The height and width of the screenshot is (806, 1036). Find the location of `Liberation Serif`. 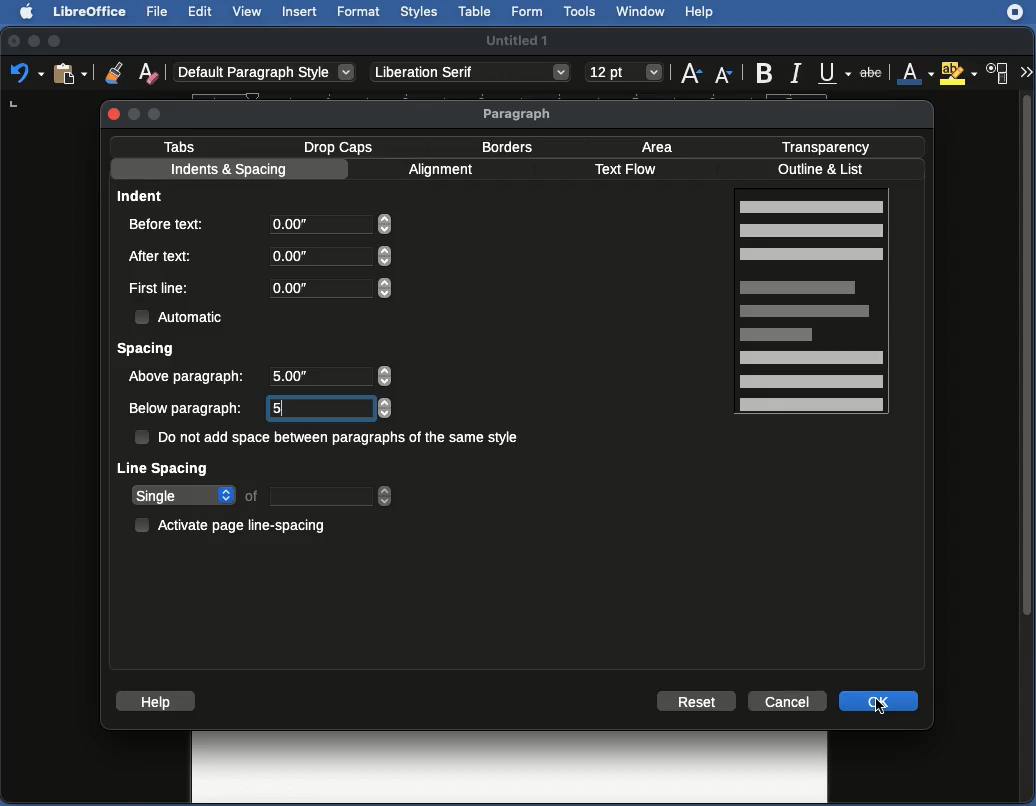

Liberation Serif is located at coordinates (470, 73).